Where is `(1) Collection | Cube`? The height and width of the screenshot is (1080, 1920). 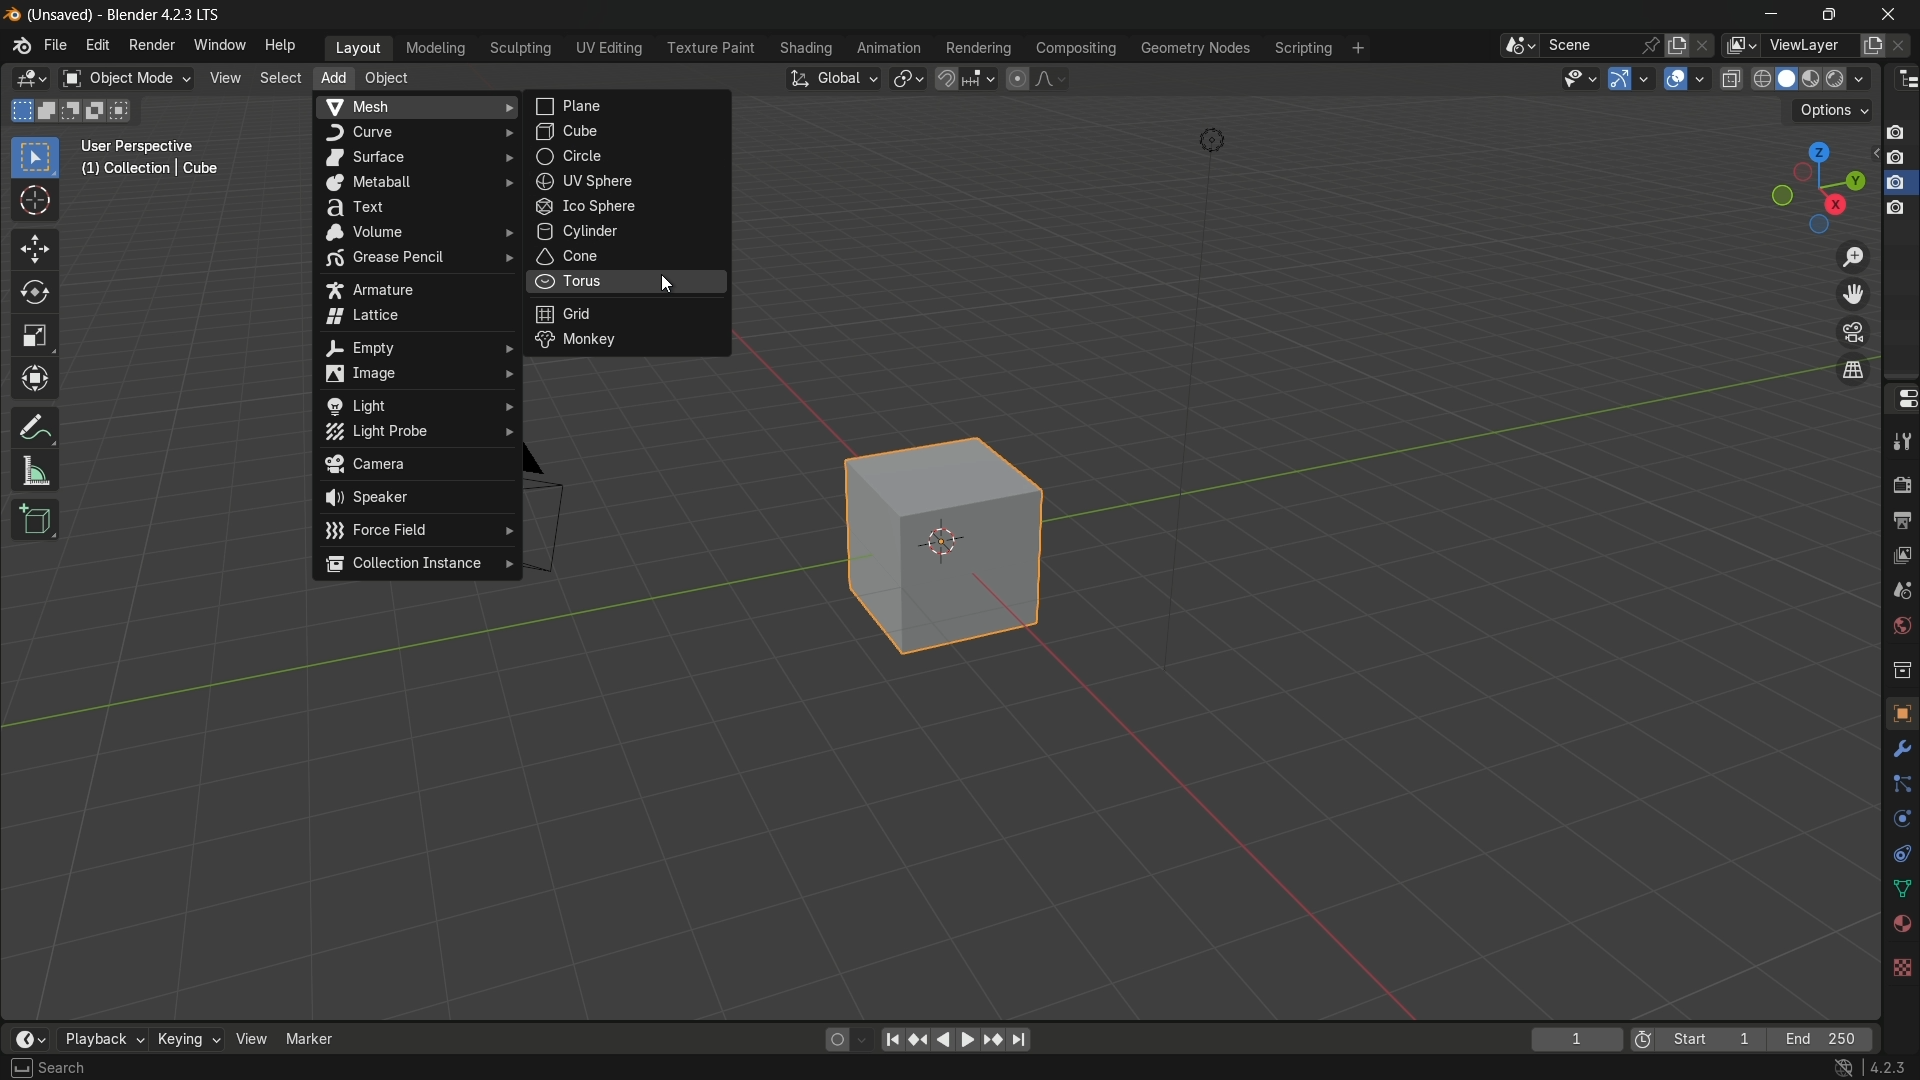 (1) Collection | Cube is located at coordinates (149, 170).